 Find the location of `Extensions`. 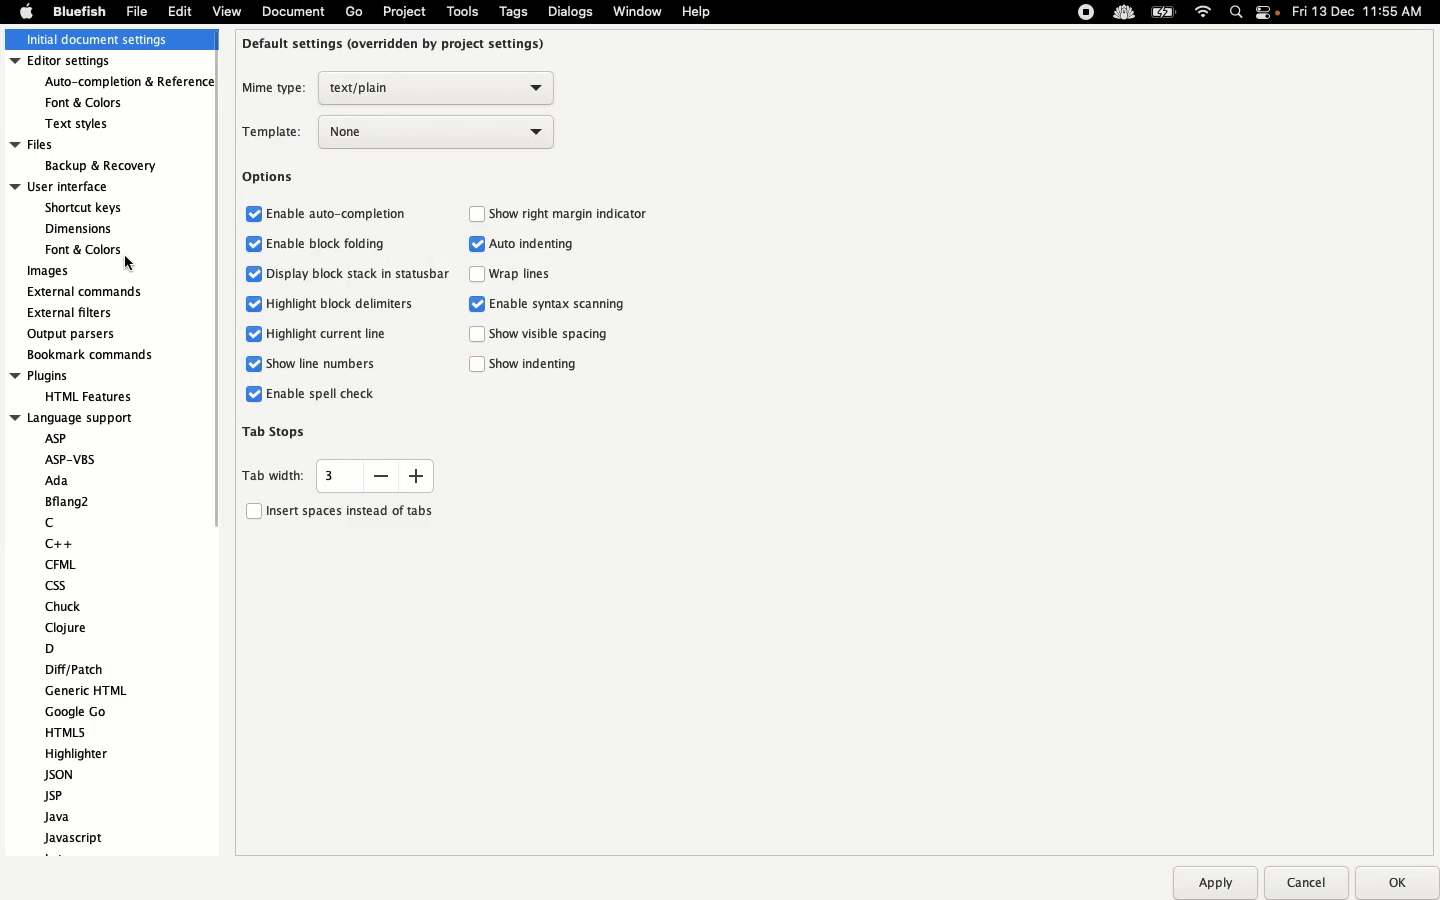

Extensions is located at coordinates (1103, 12).